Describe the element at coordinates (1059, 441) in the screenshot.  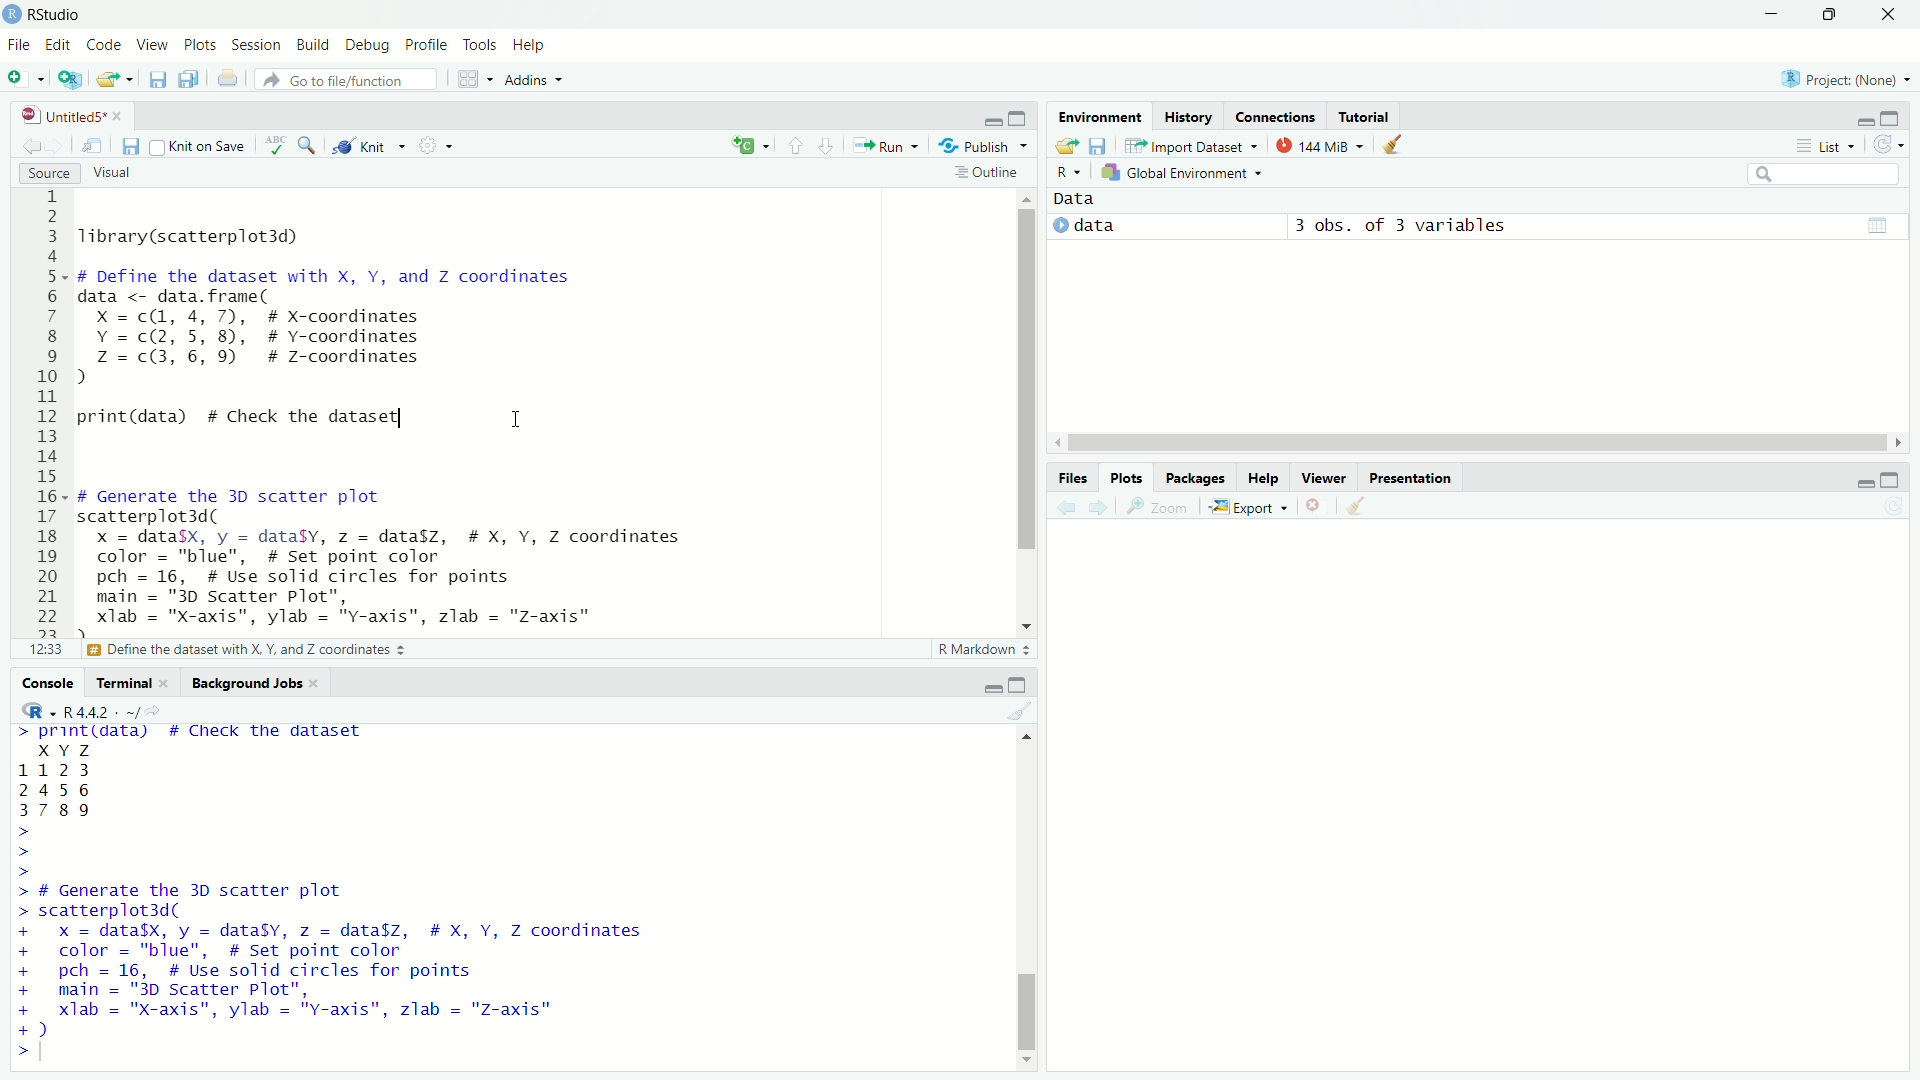
I see `move left` at that location.